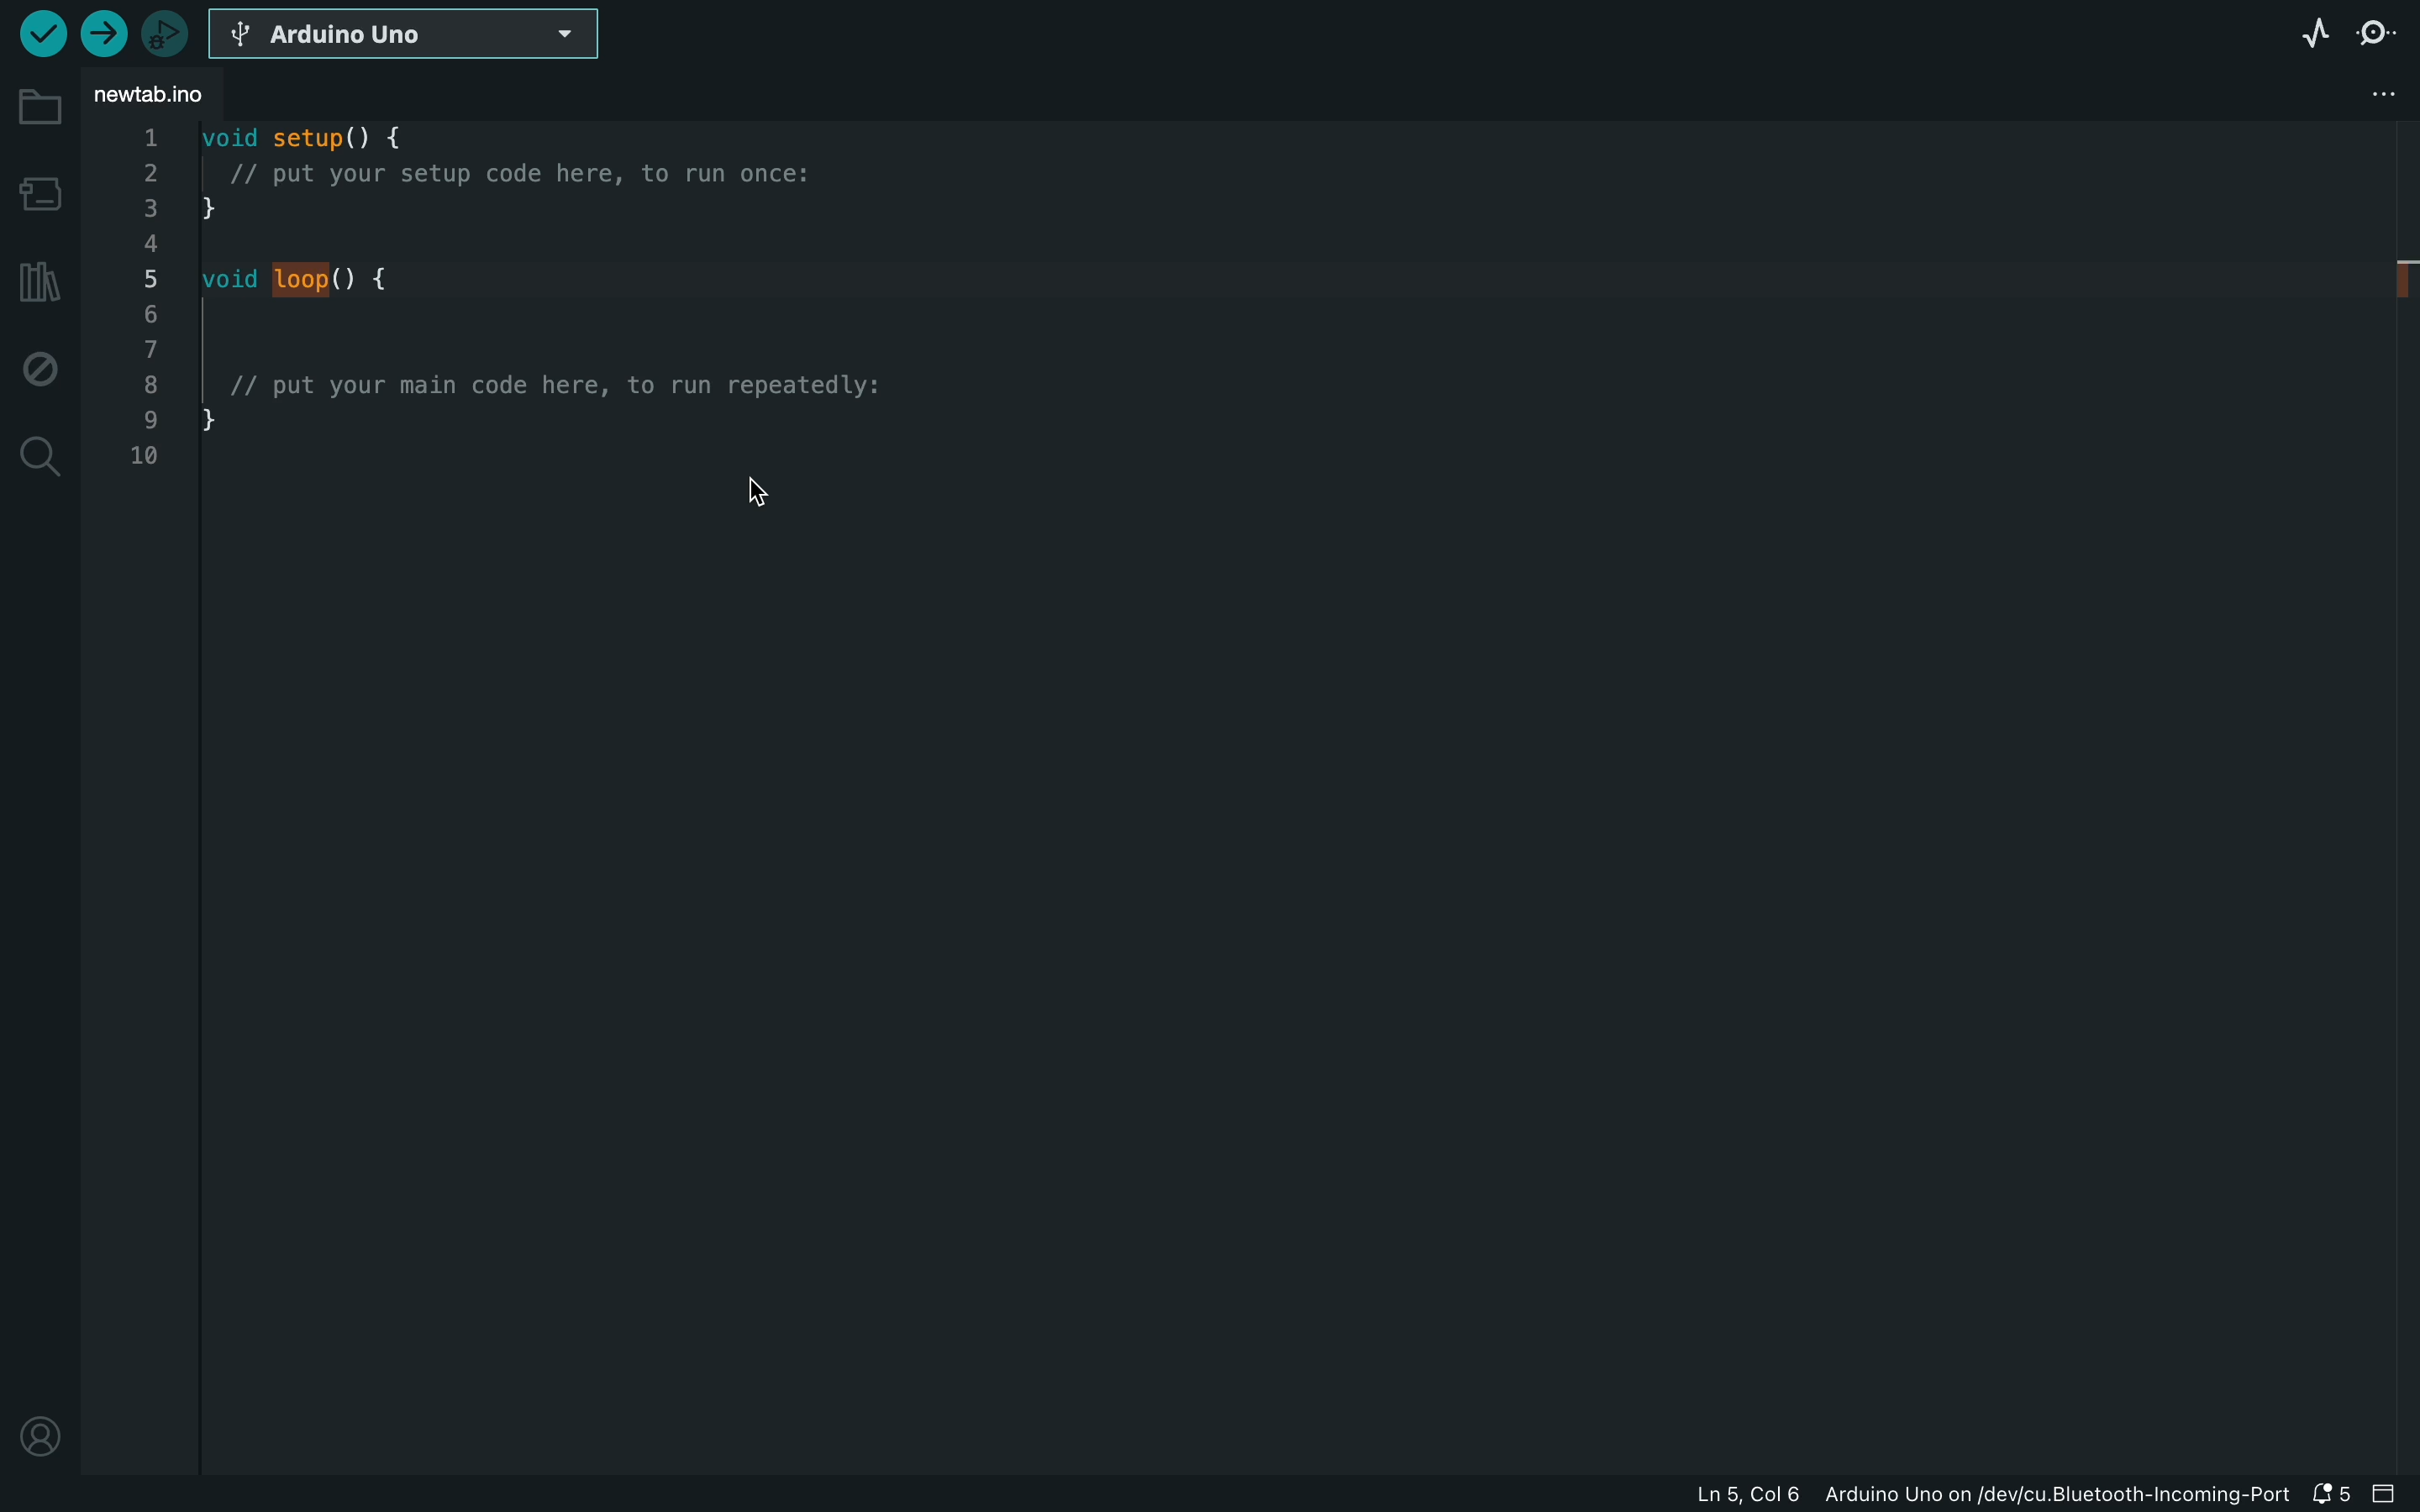 The image size is (2420, 1512). What do you see at coordinates (164, 94) in the screenshot?
I see `file tab` at bounding box center [164, 94].